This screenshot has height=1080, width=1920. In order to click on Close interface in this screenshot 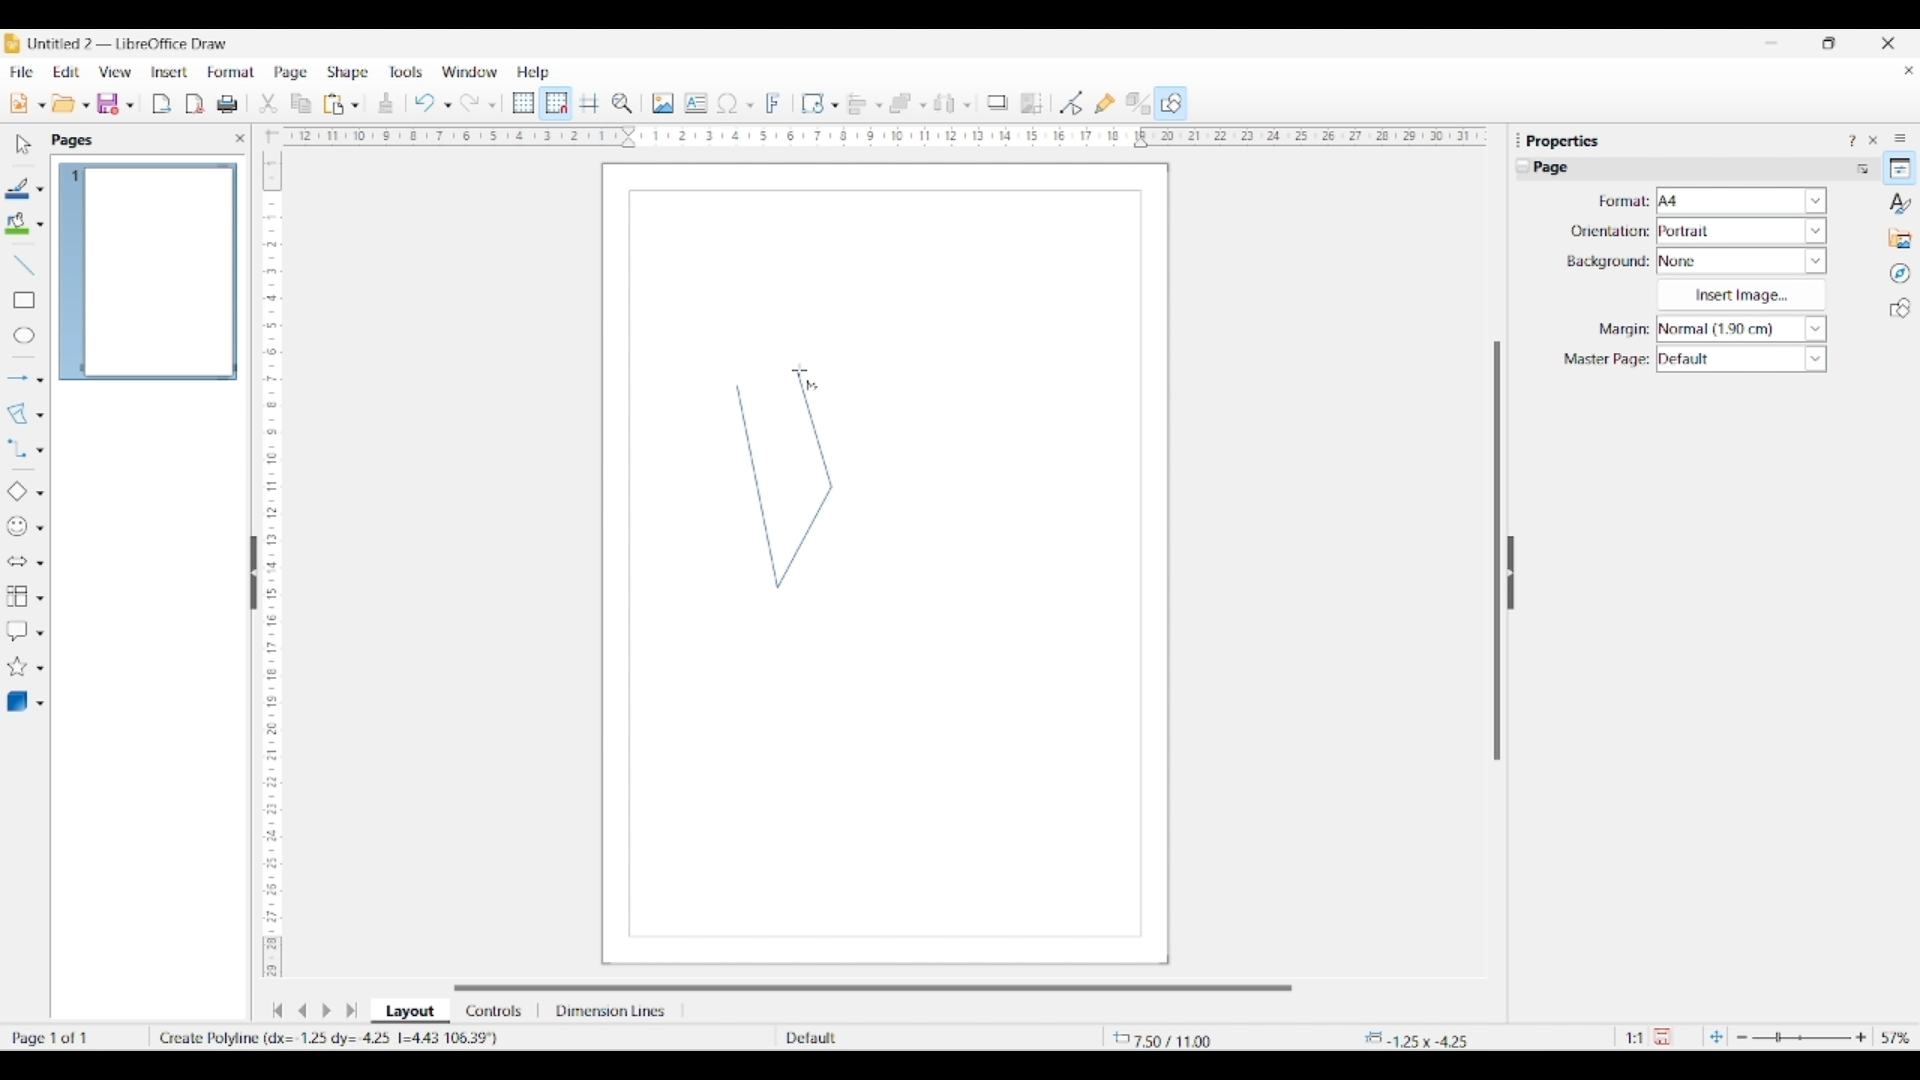, I will do `click(1888, 43)`.